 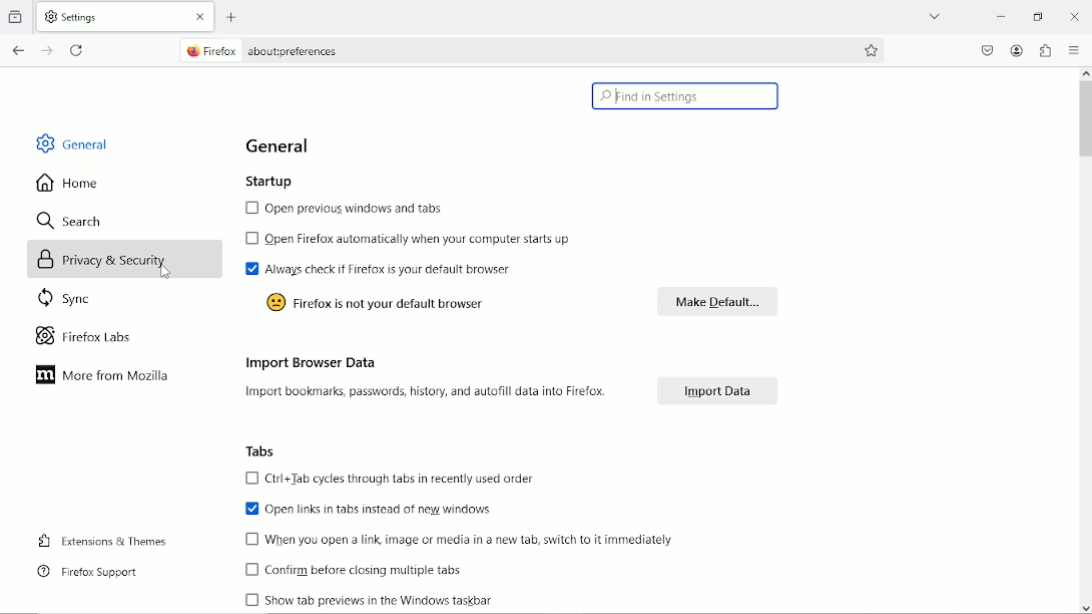 I want to click on text, so click(x=468, y=537).